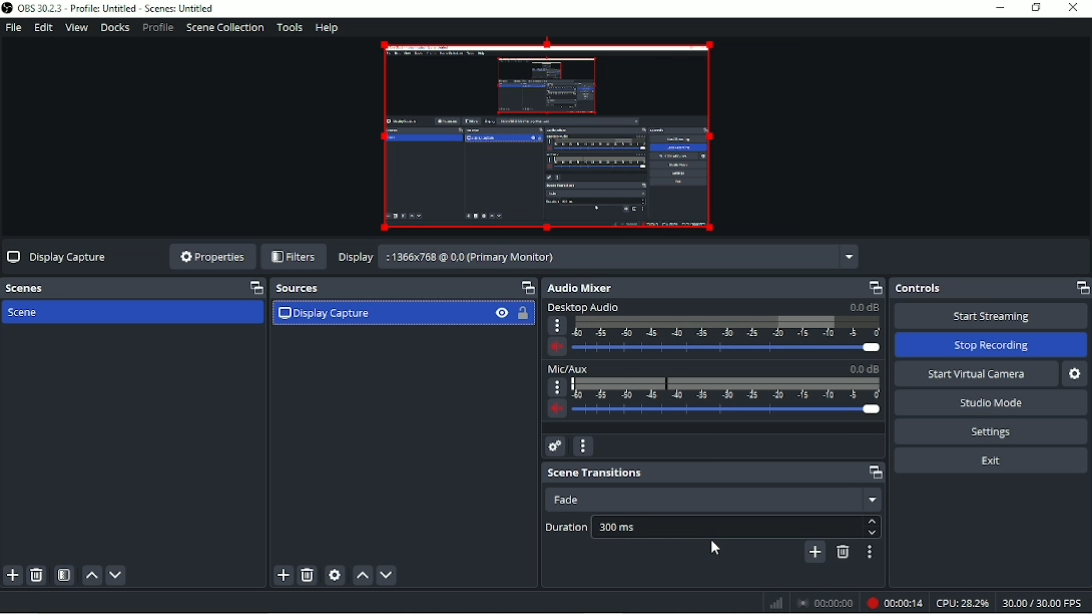  What do you see at coordinates (991, 432) in the screenshot?
I see `Settings` at bounding box center [991, 432].